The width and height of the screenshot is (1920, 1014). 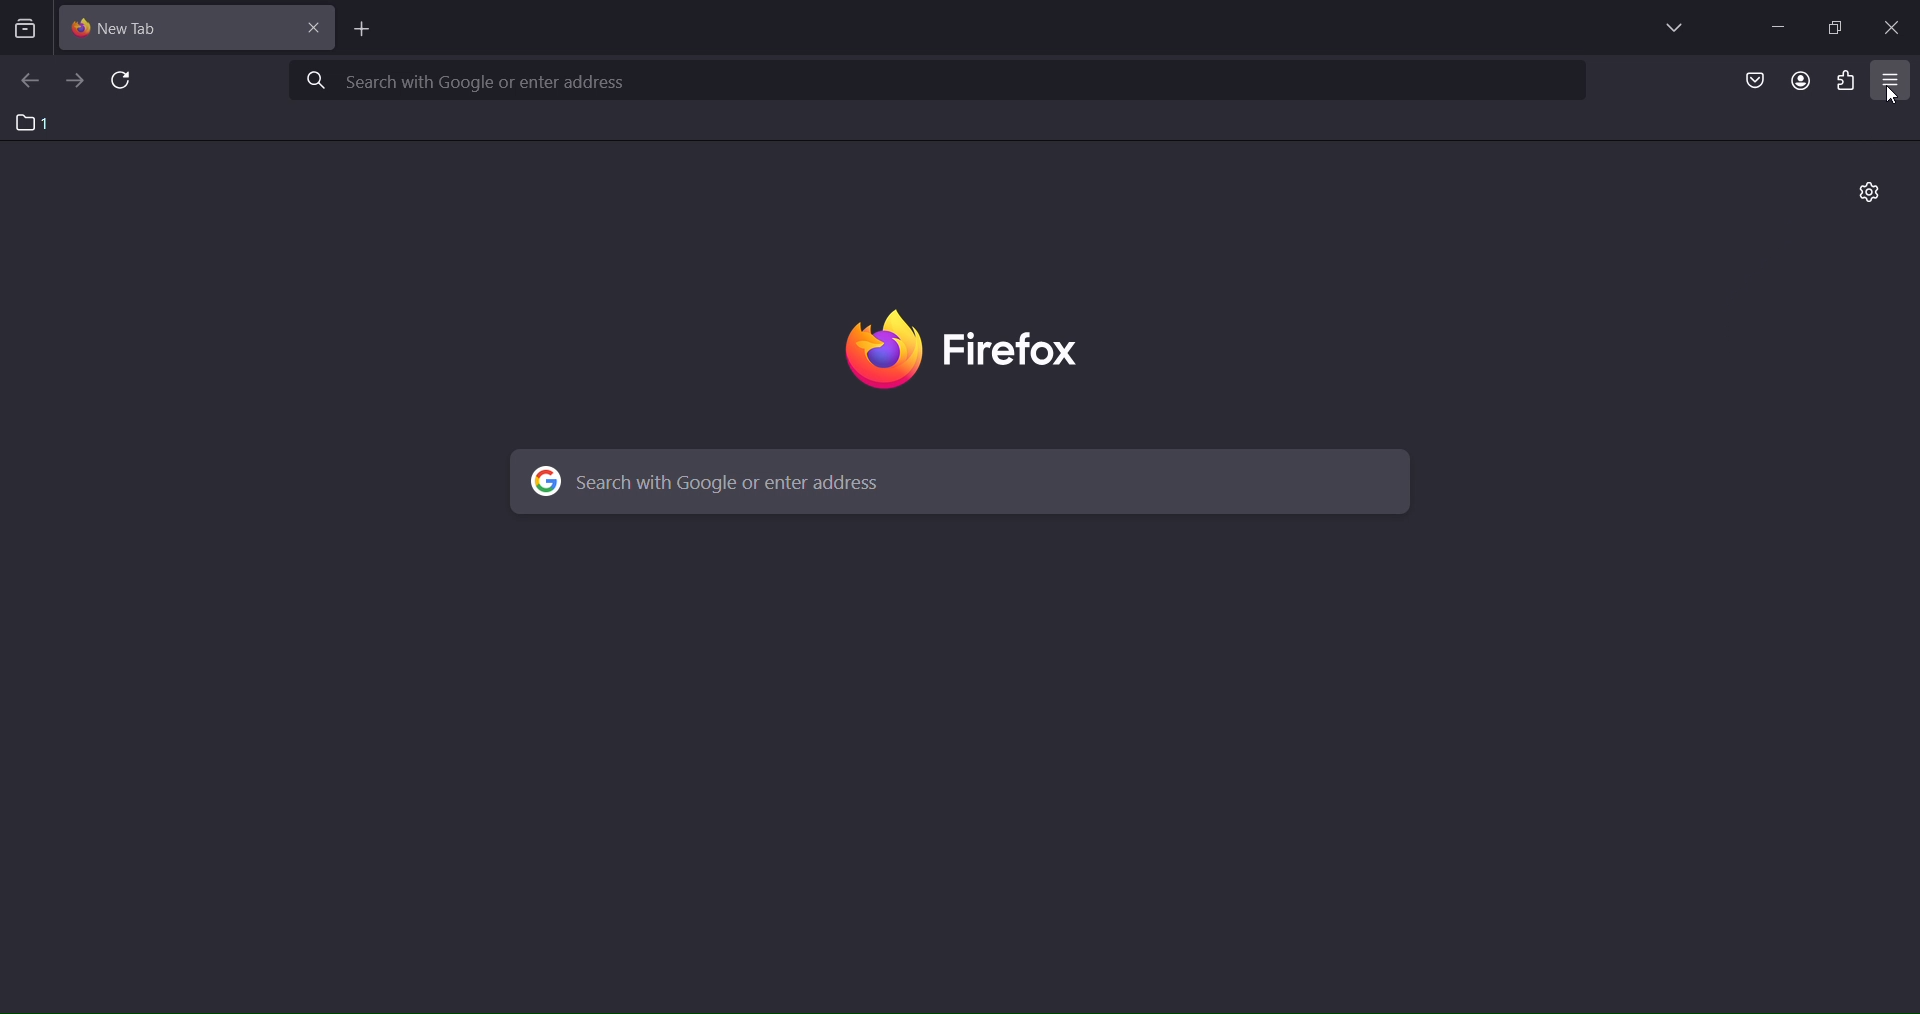 I want to click on go back one page, so click(x=27, y=82).